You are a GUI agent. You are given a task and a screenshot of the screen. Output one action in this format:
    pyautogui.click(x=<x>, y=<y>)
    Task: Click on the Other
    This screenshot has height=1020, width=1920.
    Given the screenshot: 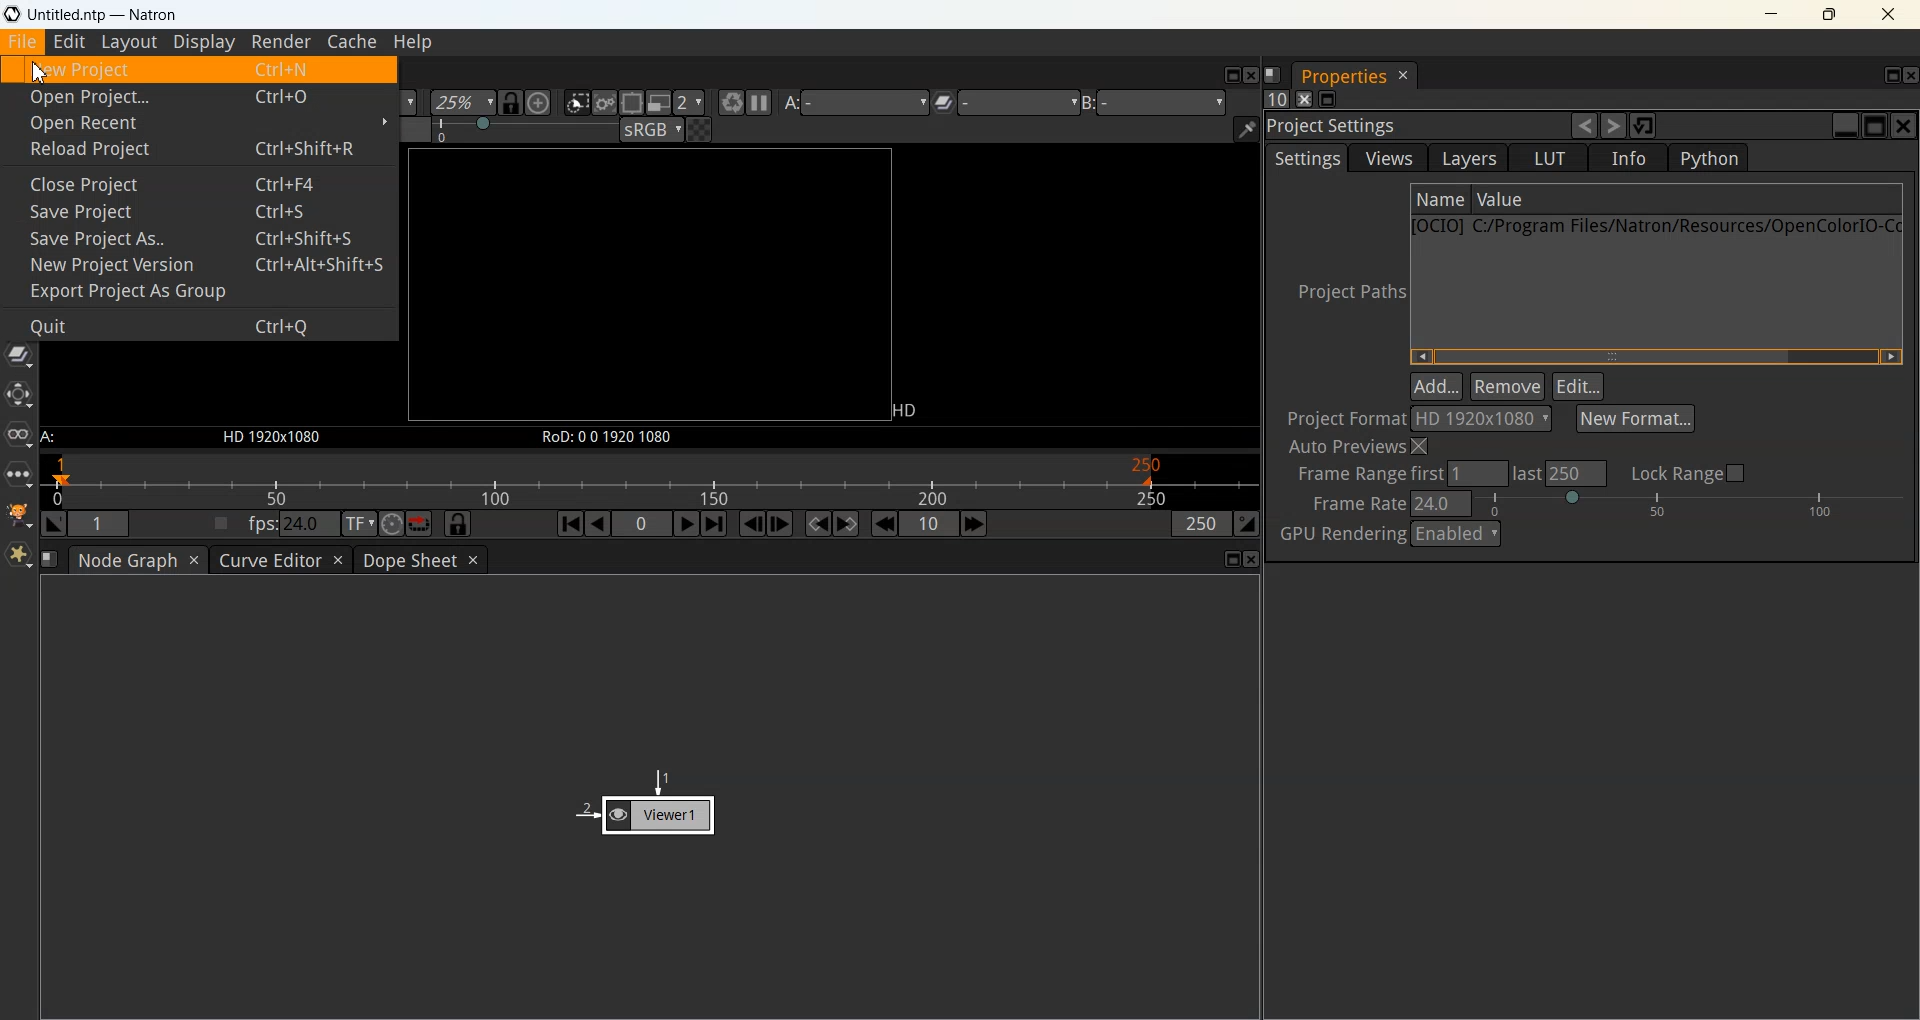 What is the action you would take?
    pyautogui.click(x=19, y=474)
    